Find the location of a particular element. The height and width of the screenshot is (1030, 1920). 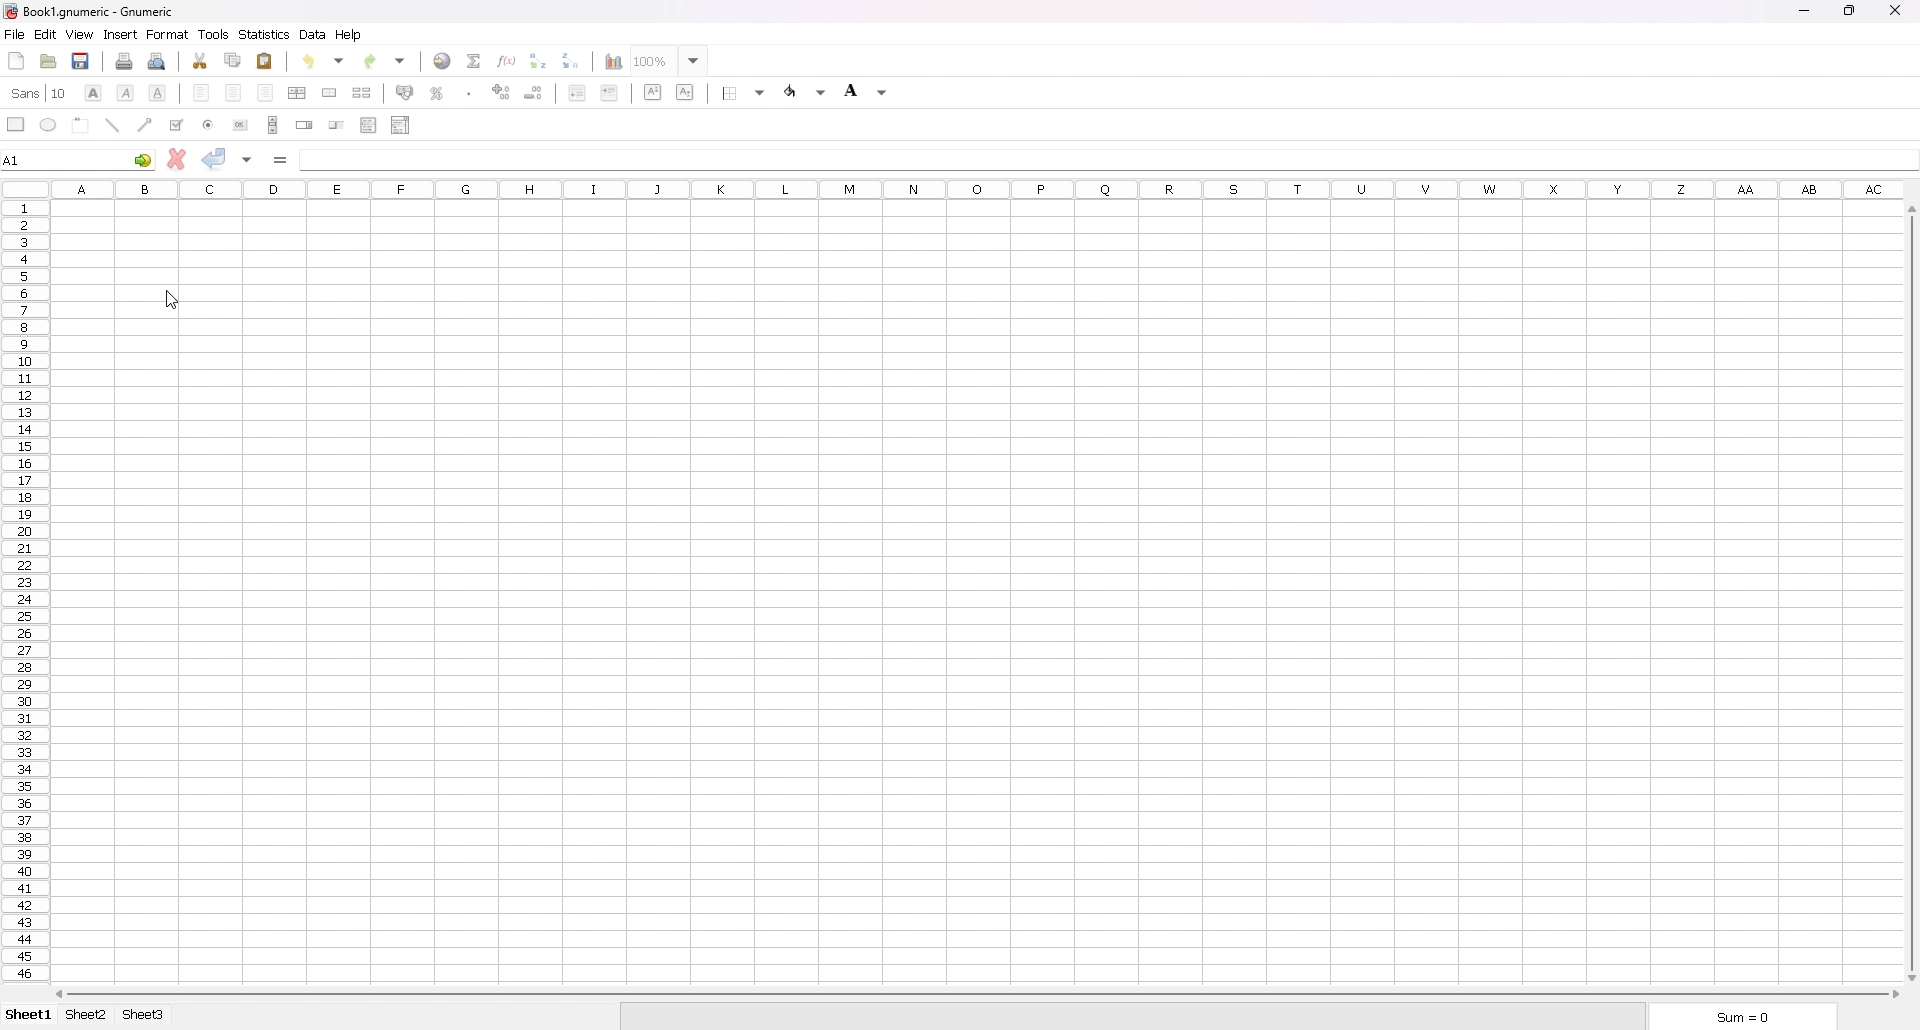

selected cell is located at coordinates (83, 210).